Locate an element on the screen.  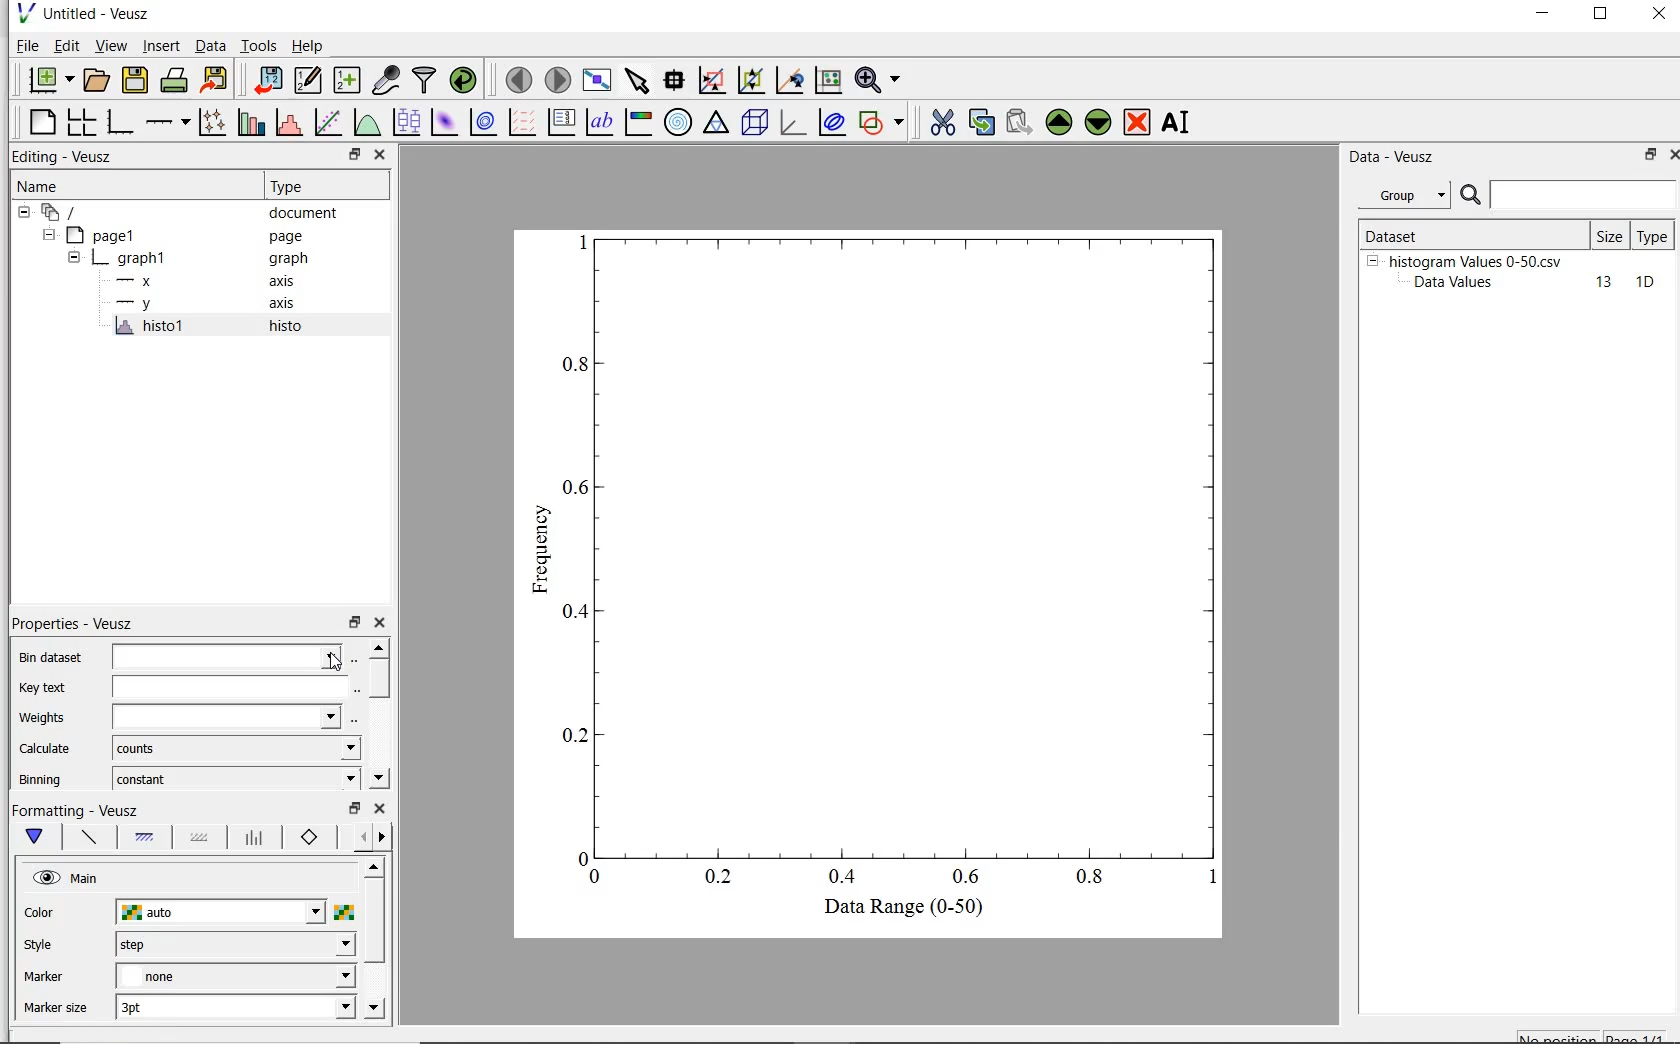
page1 is located at coordinates (105, 237).